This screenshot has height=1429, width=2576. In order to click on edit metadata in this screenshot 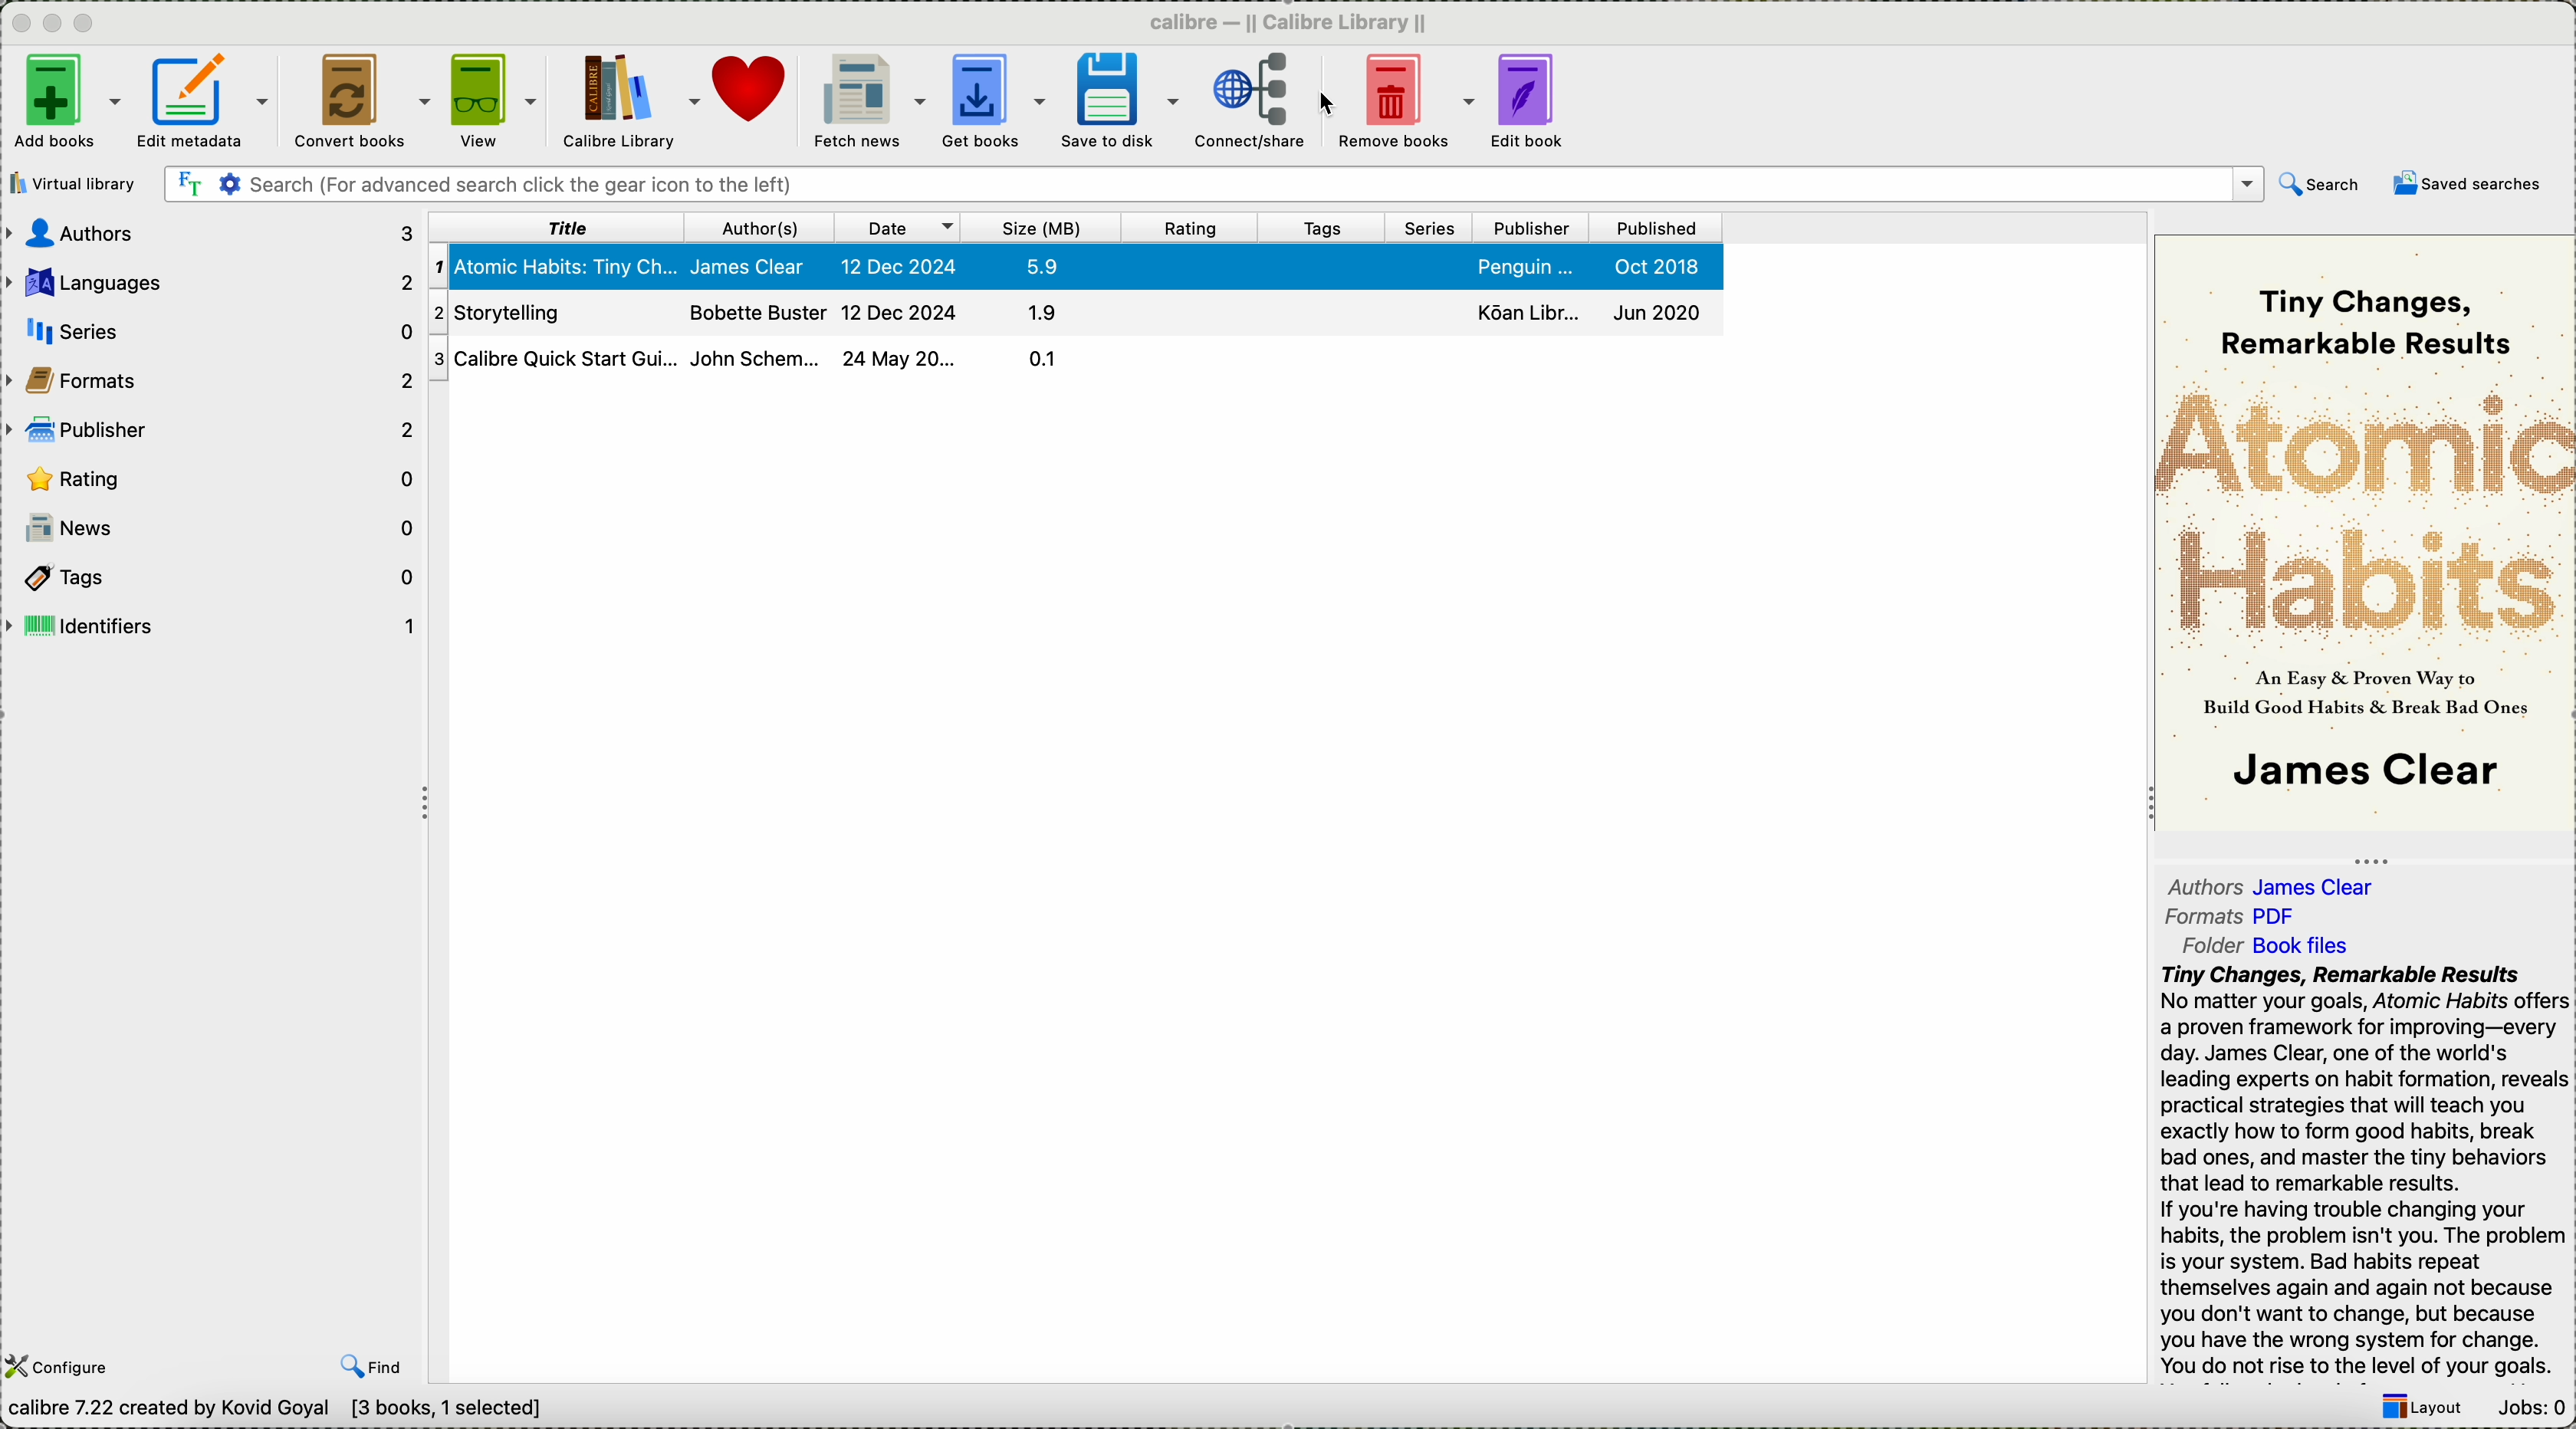, I will do `click(208, 105)`.